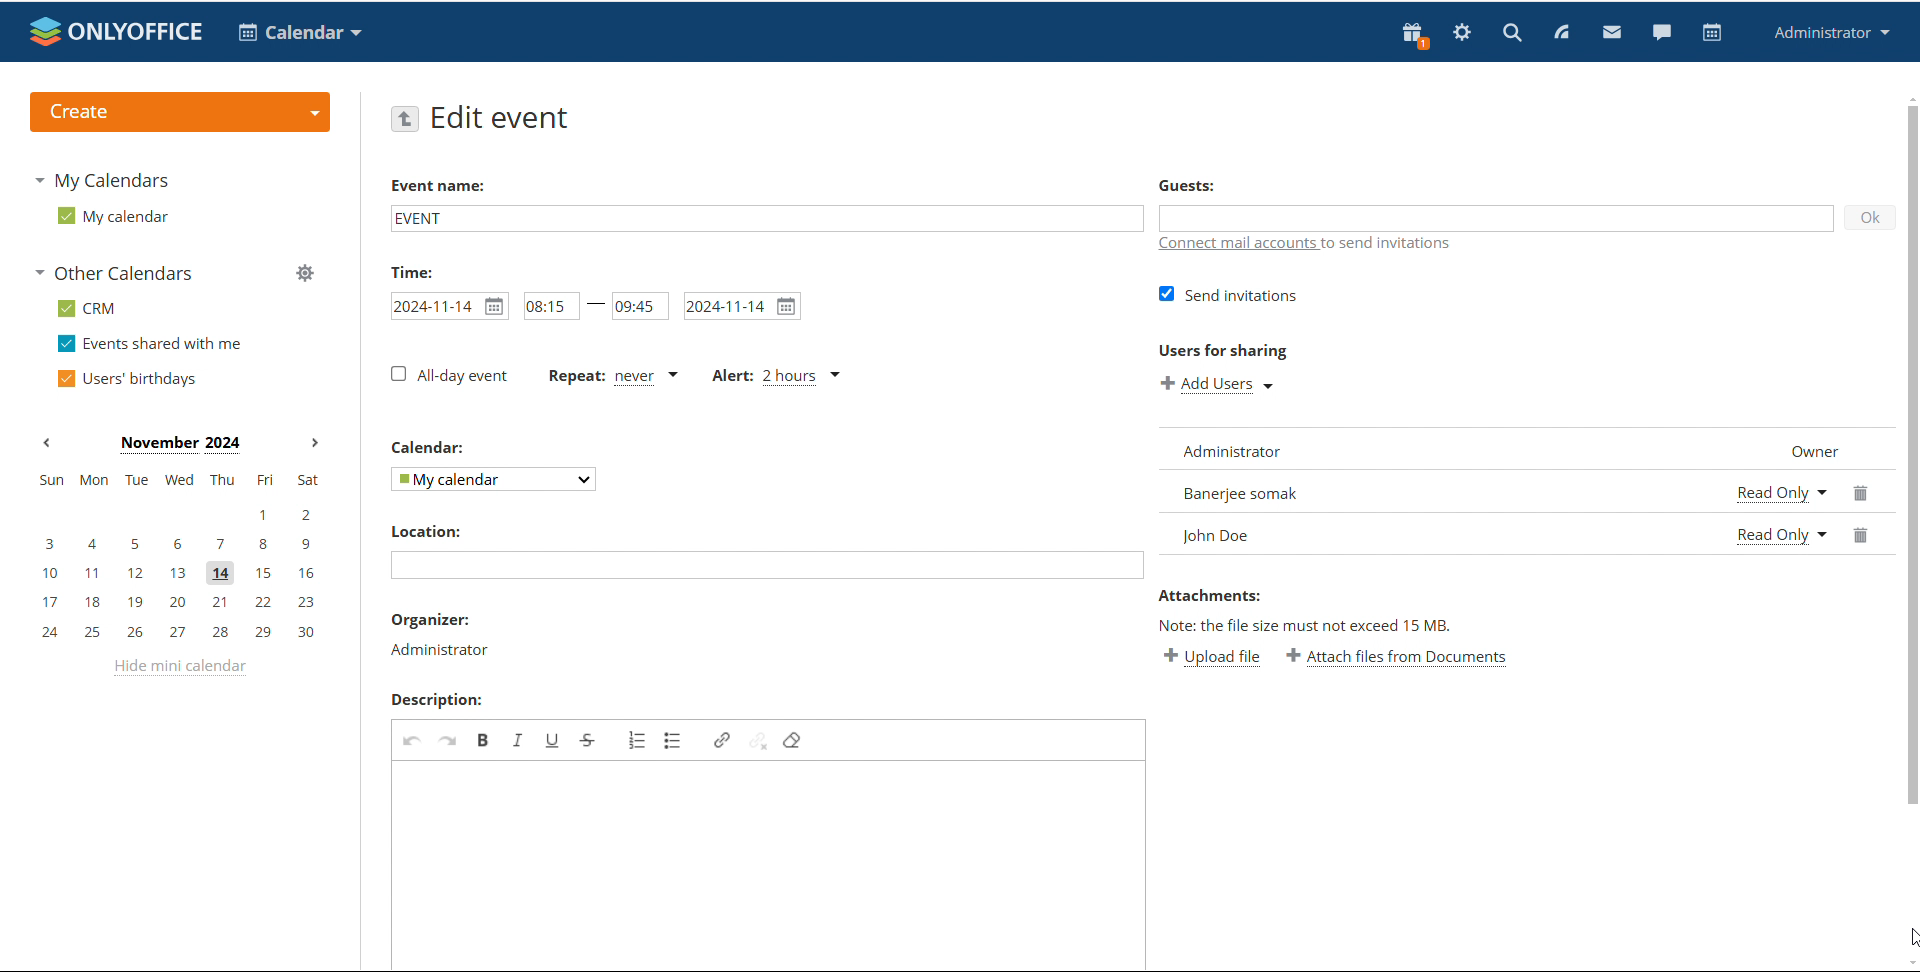 This screenshot has height=972, width=1920. Describe the element at coordinates (506, 119) in the screenshot. I see `edit event` at that location.